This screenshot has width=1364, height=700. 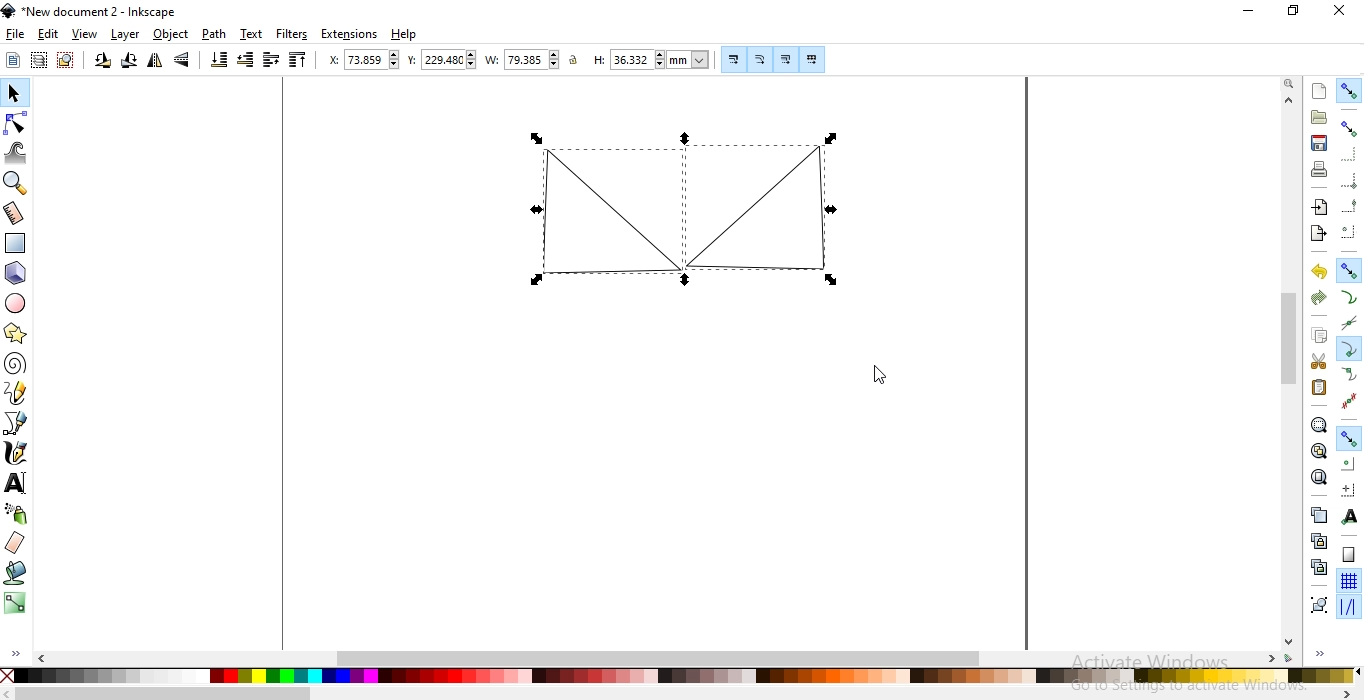 What do you see at coordinates (15, 396) in the screenshot?
I see `draw freehand lines` at bounding box center [15, 396].